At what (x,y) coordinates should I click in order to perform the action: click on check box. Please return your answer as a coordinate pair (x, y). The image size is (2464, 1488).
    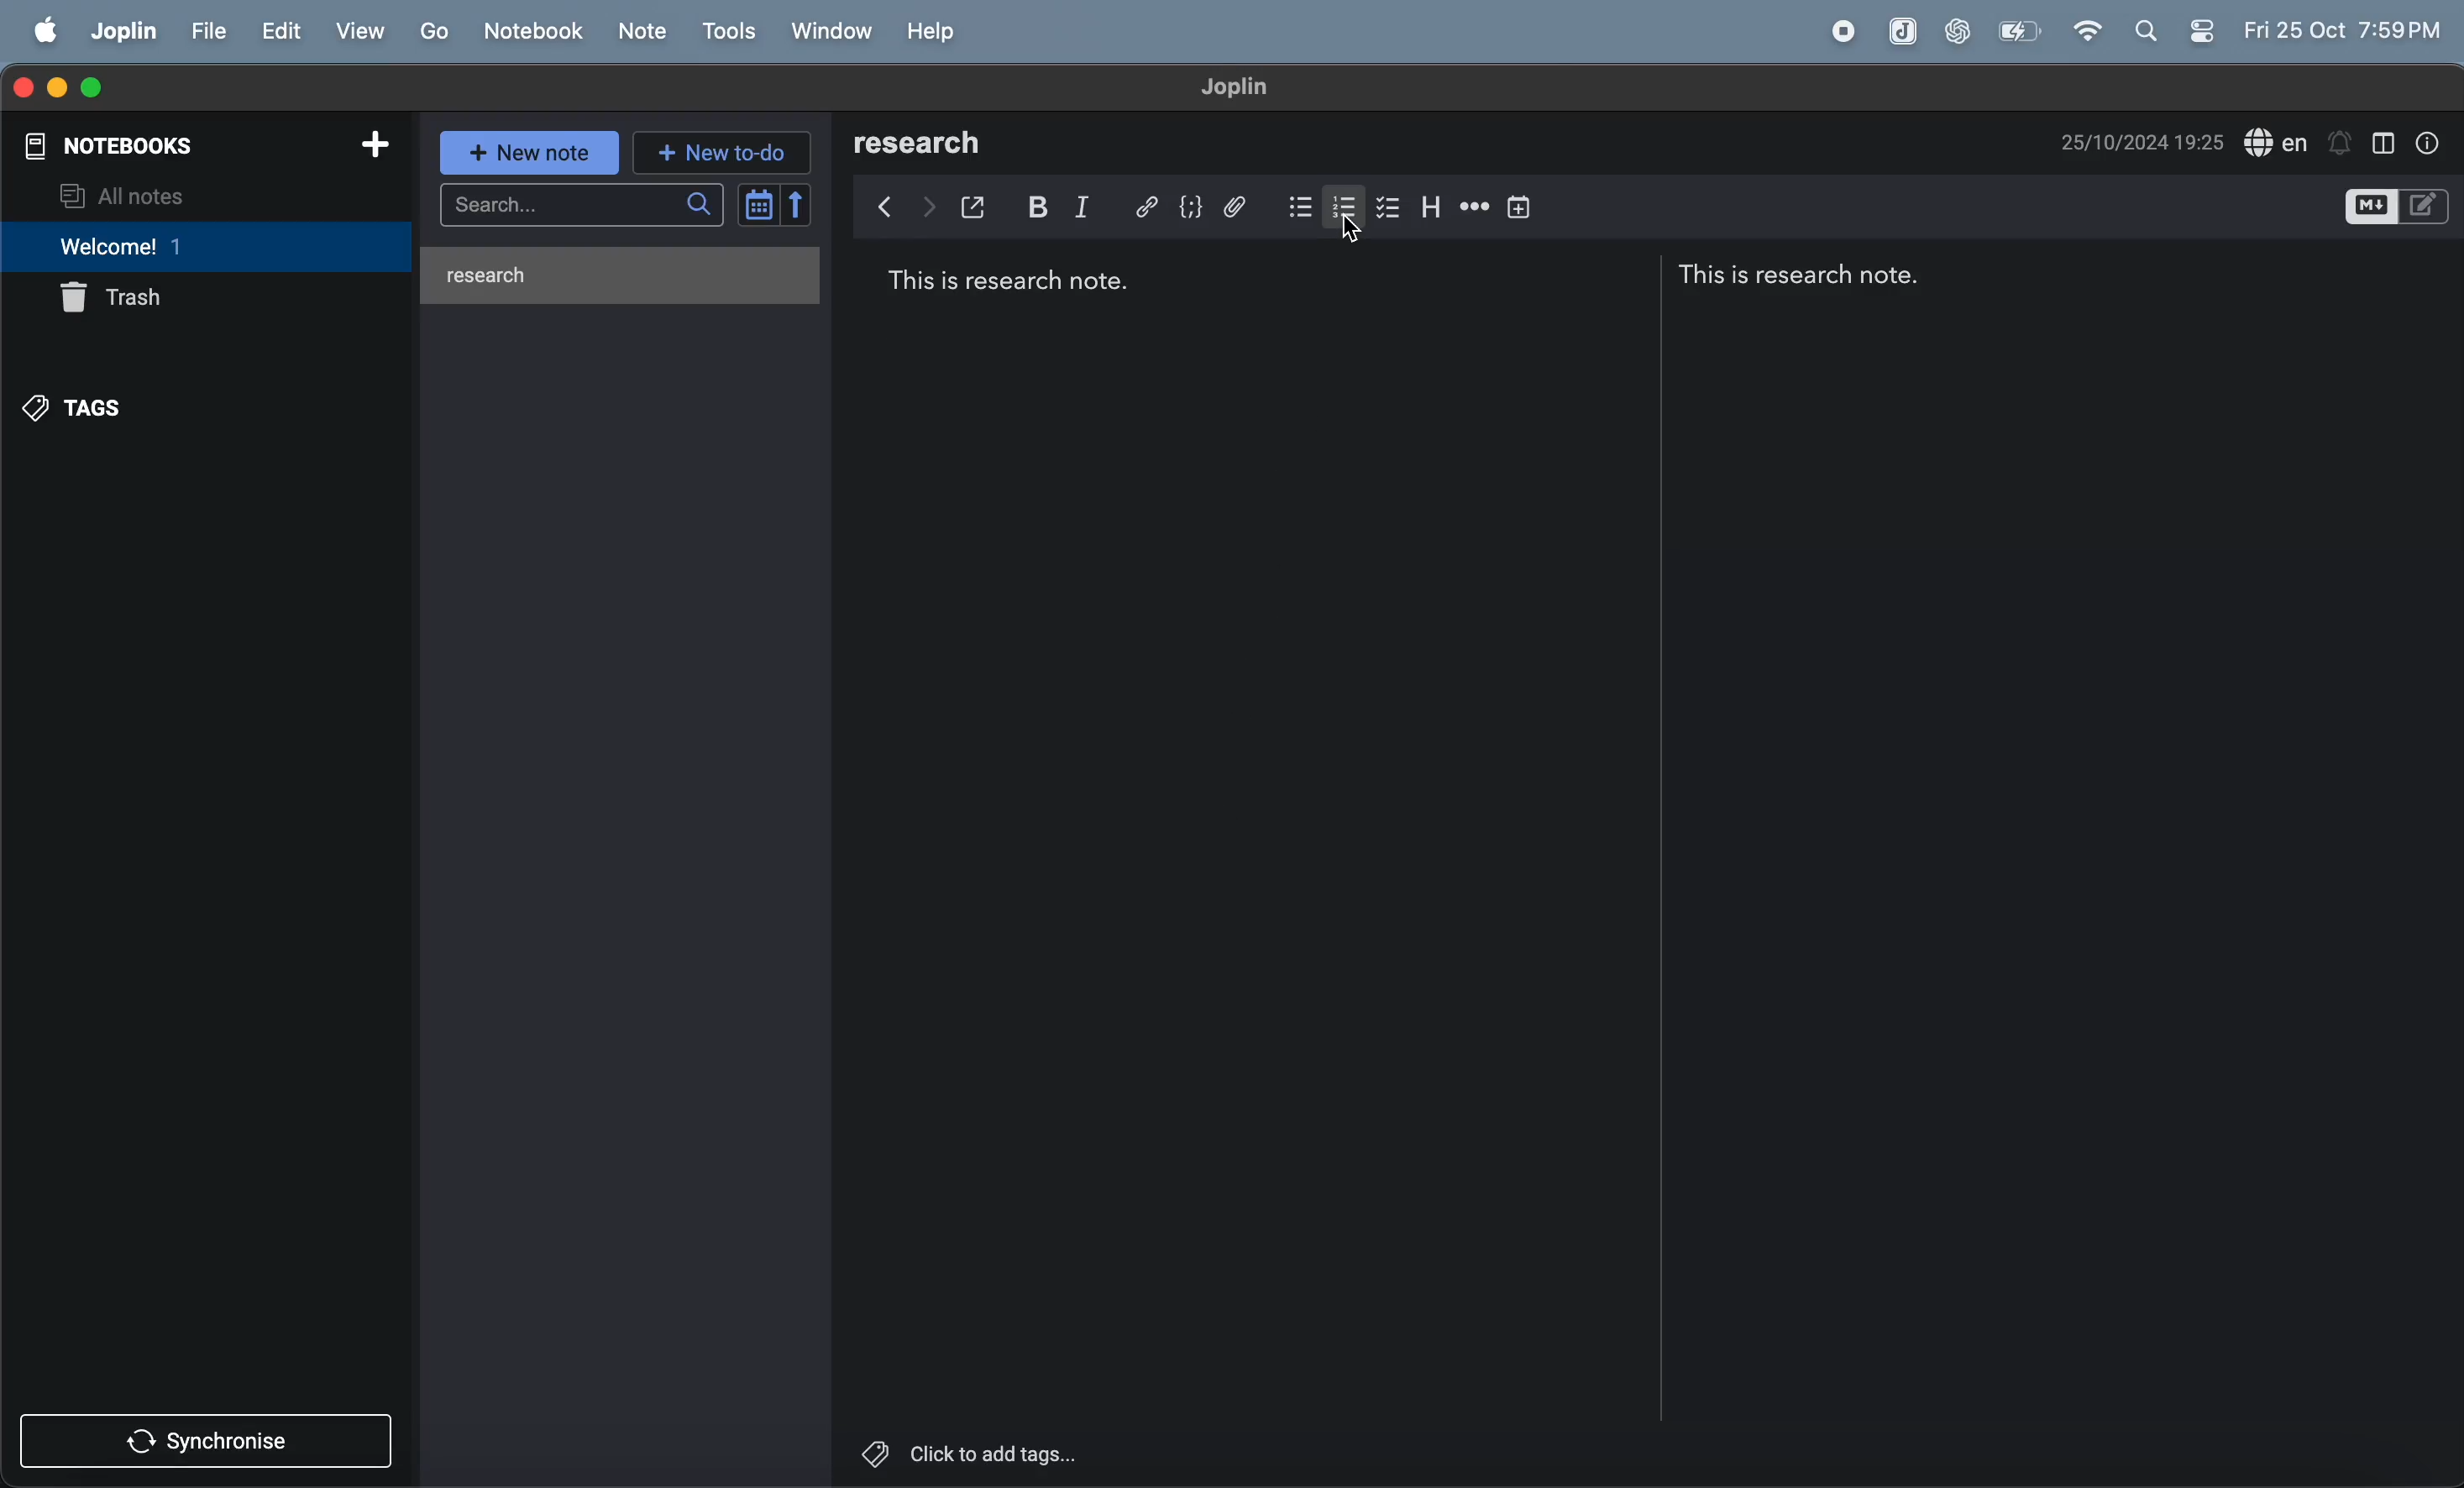
    Looking at the image, I should click on (1394, 208).